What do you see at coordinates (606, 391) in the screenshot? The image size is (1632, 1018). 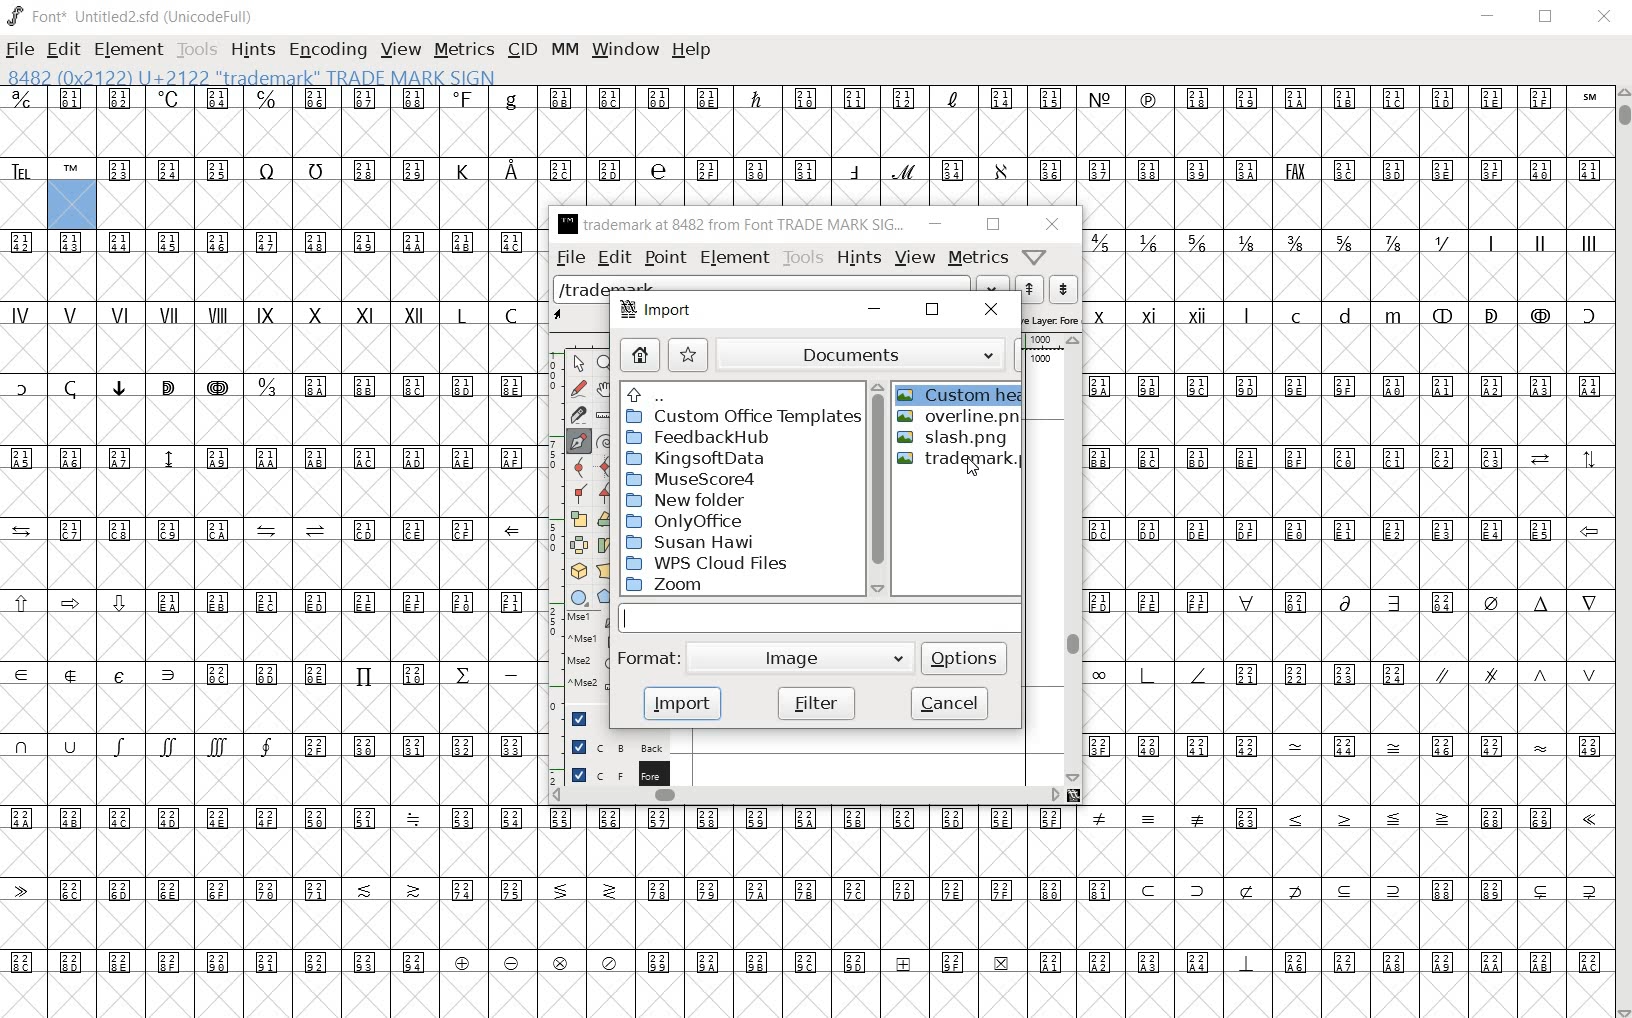 I see `scroll by hand` at bounding box center [606, 391].